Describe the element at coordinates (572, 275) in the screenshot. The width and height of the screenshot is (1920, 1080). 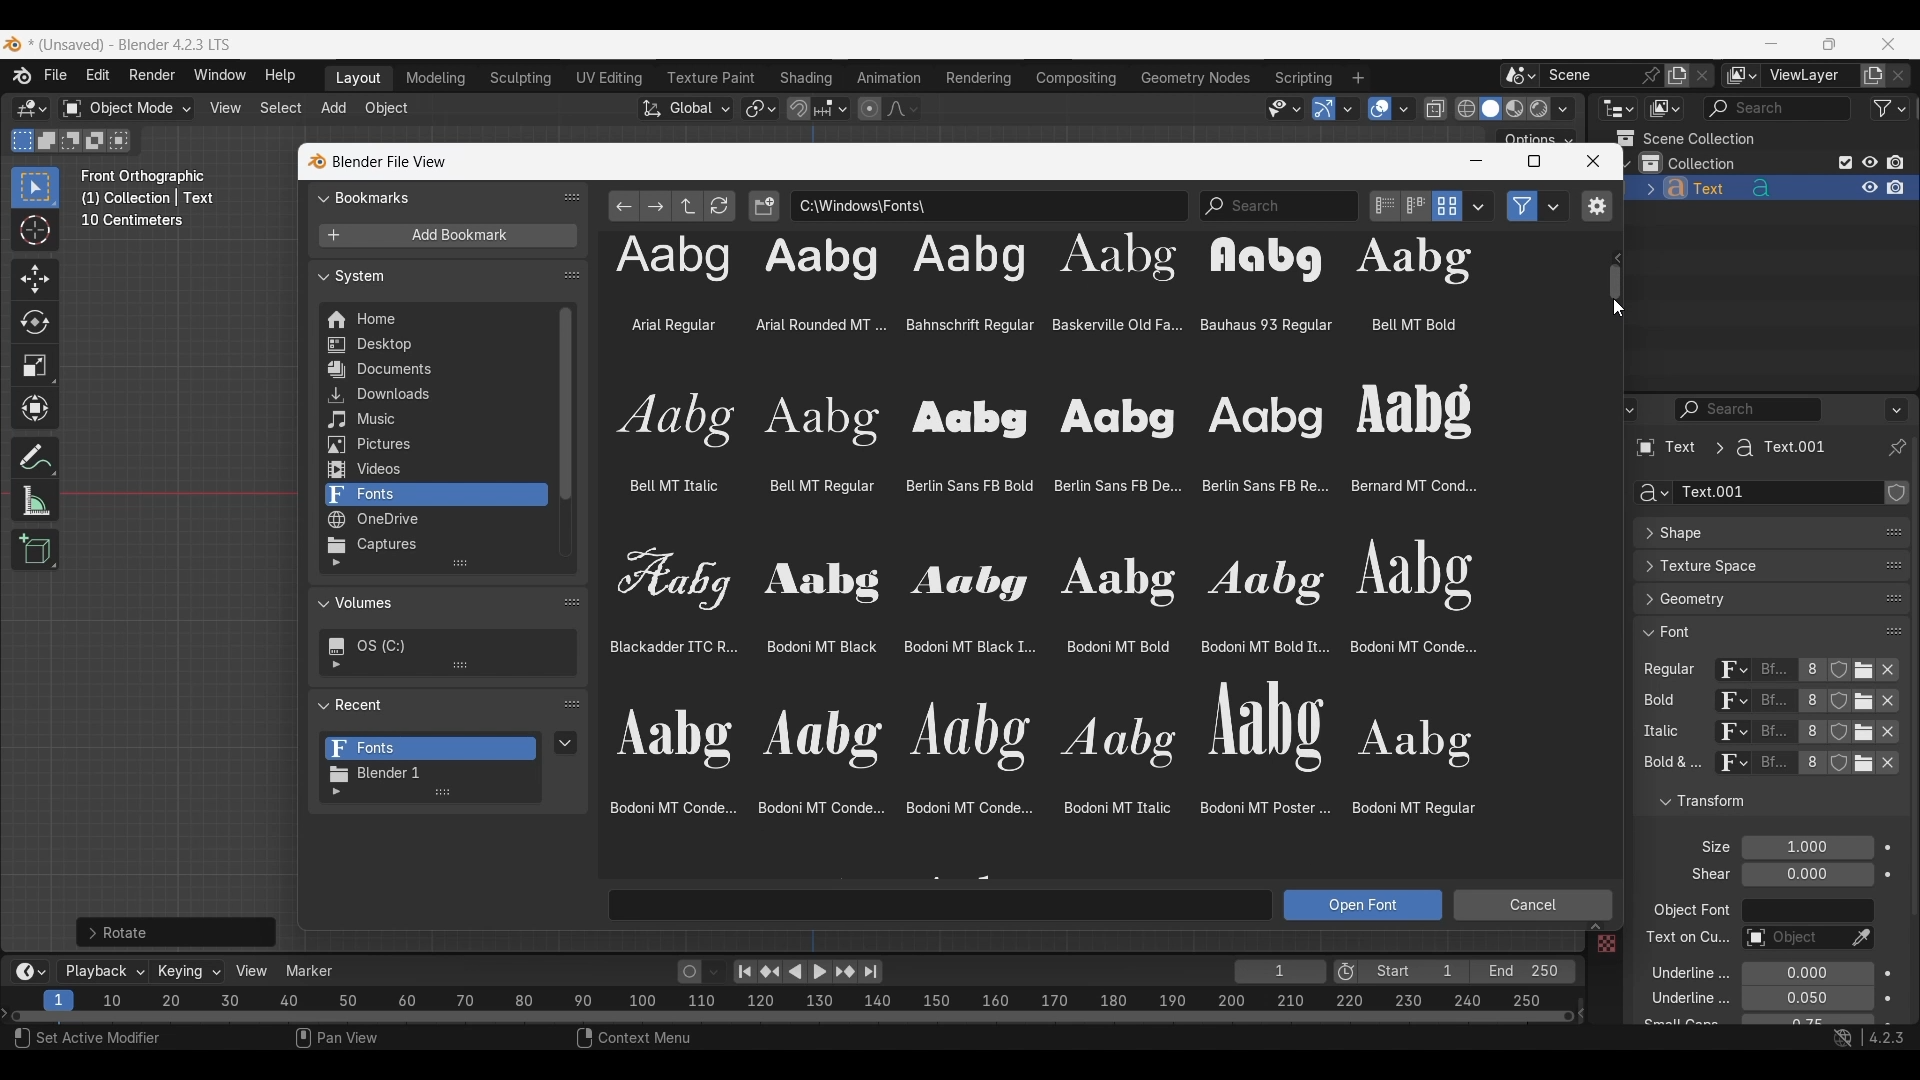
I see `Change order in list` at that location.